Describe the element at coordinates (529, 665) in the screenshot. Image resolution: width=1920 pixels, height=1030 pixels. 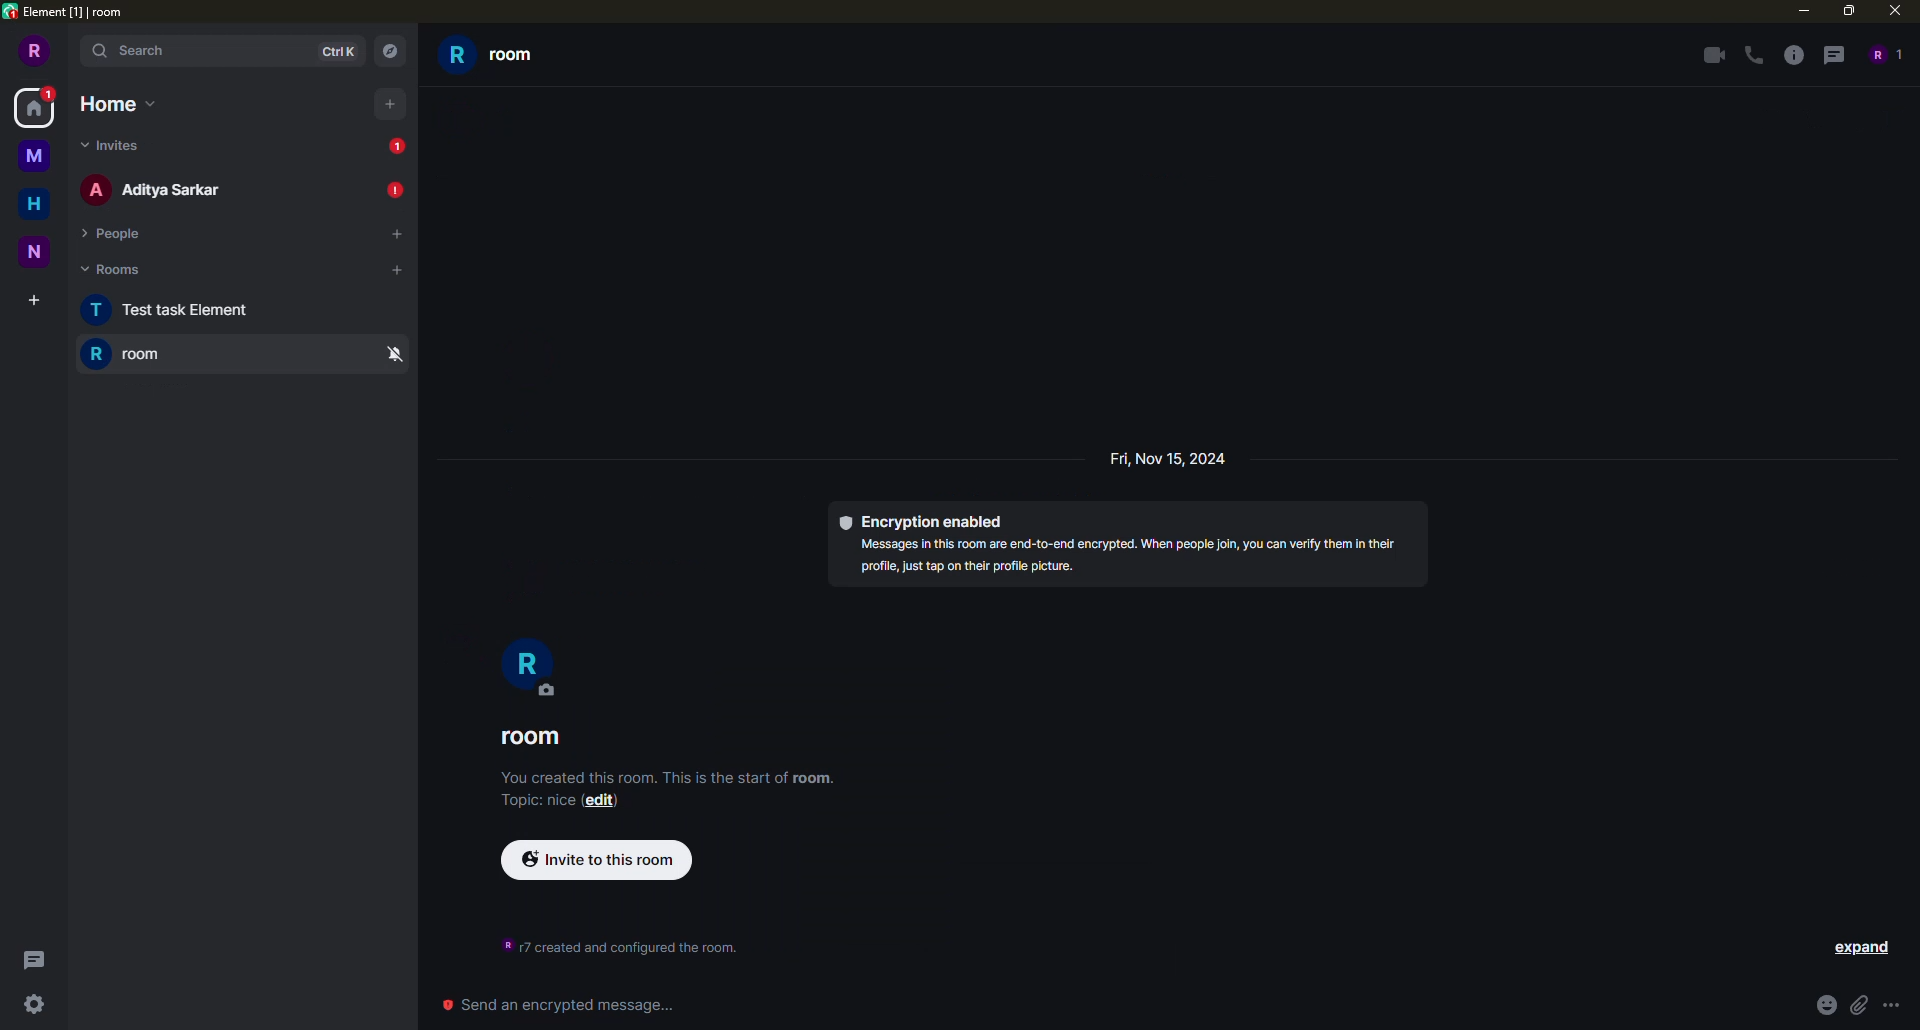
I see `profile pic` at that location.